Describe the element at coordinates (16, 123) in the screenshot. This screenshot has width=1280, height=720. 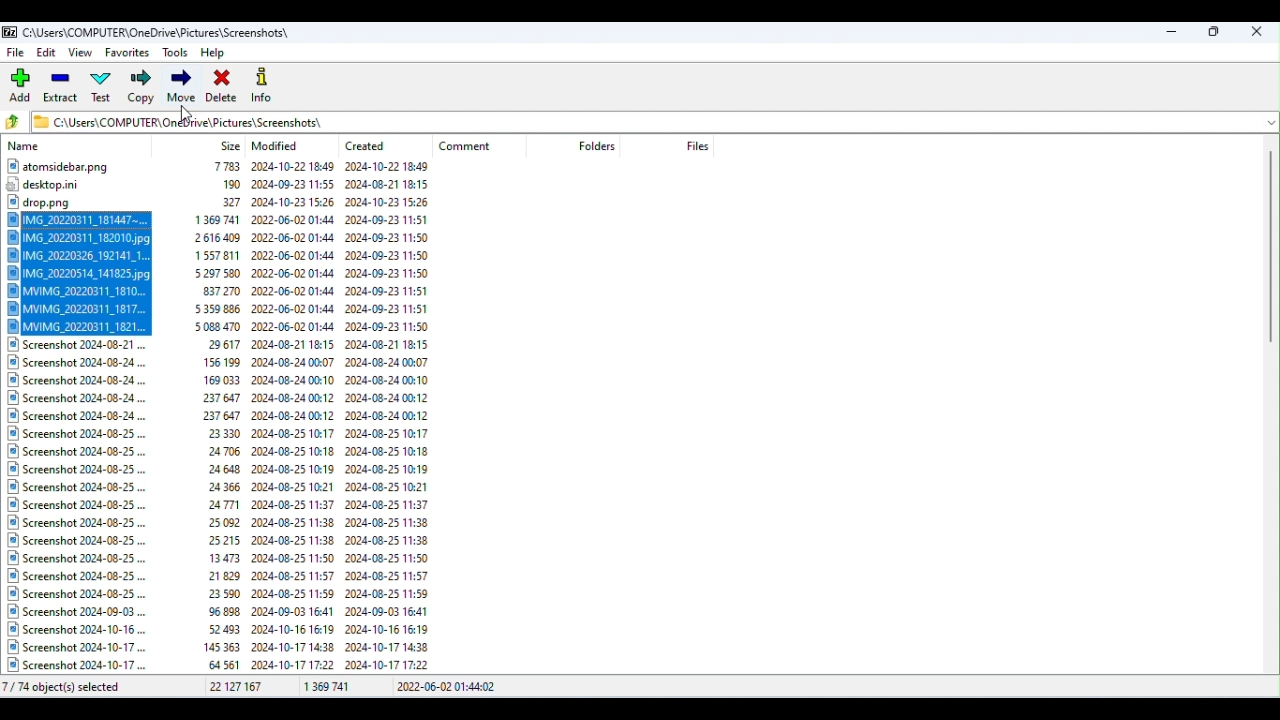
I see `Go back` at that location.